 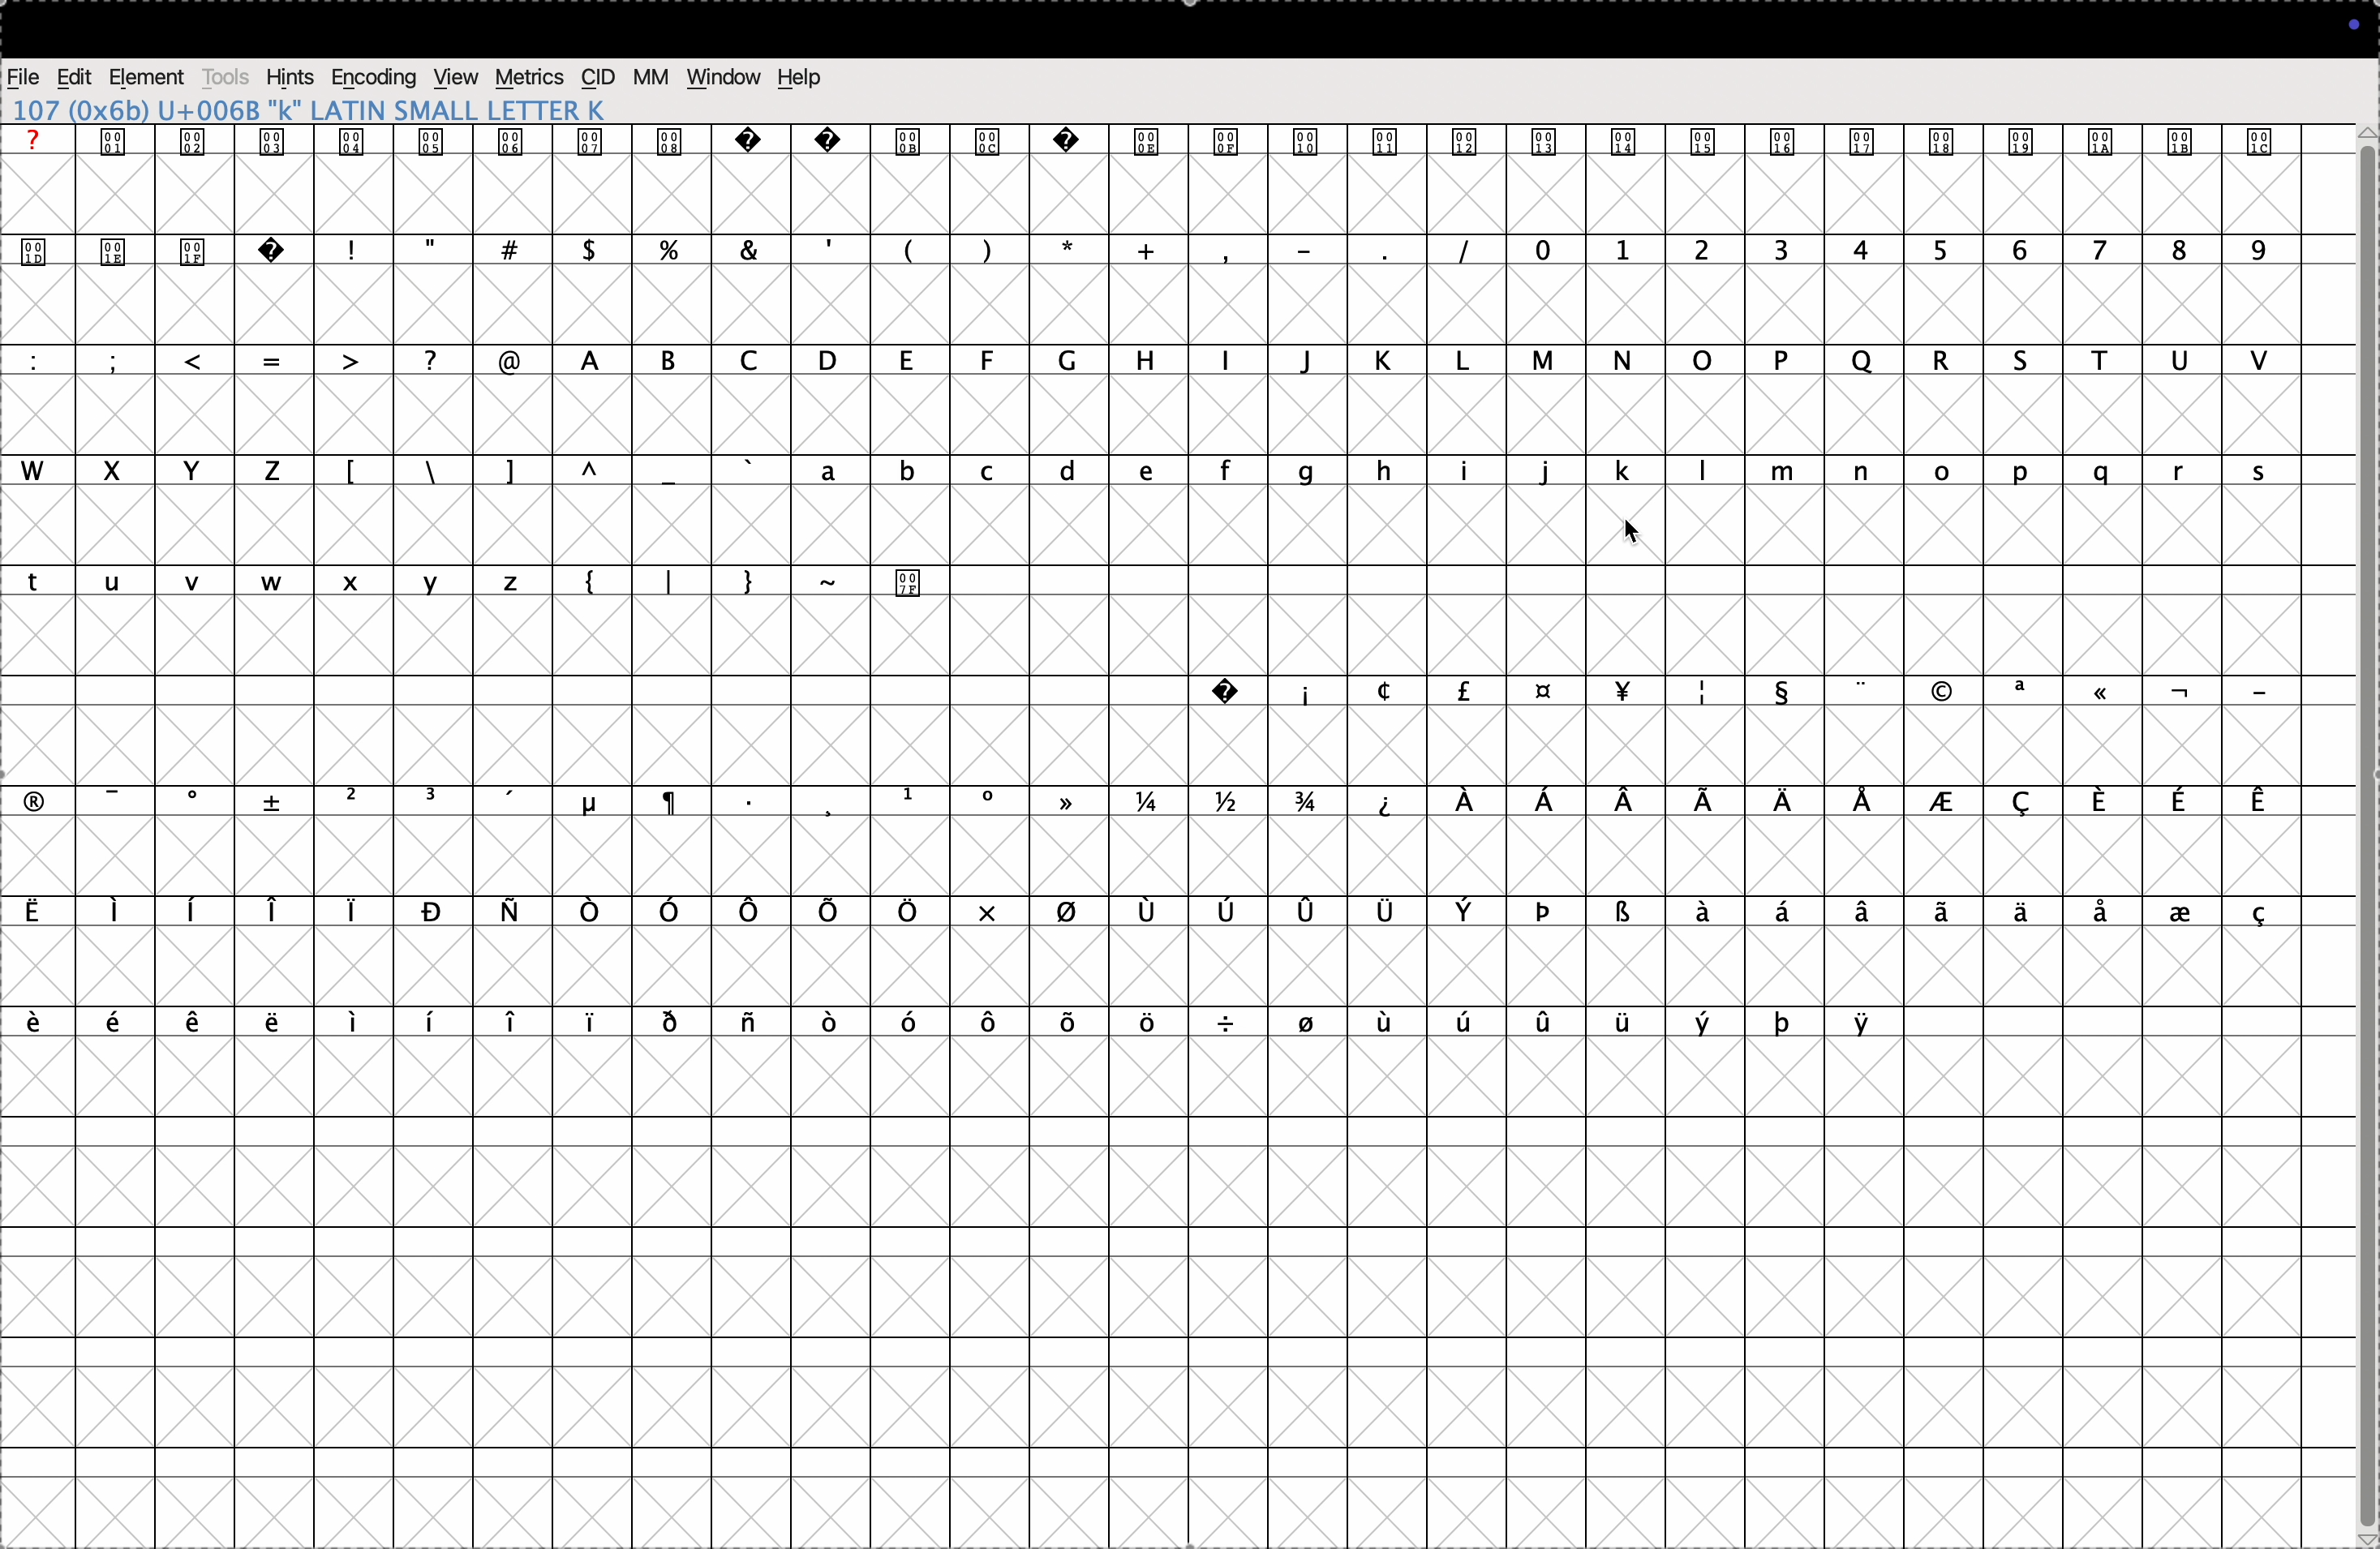 I want to click on :, so click(x=33, y=355).